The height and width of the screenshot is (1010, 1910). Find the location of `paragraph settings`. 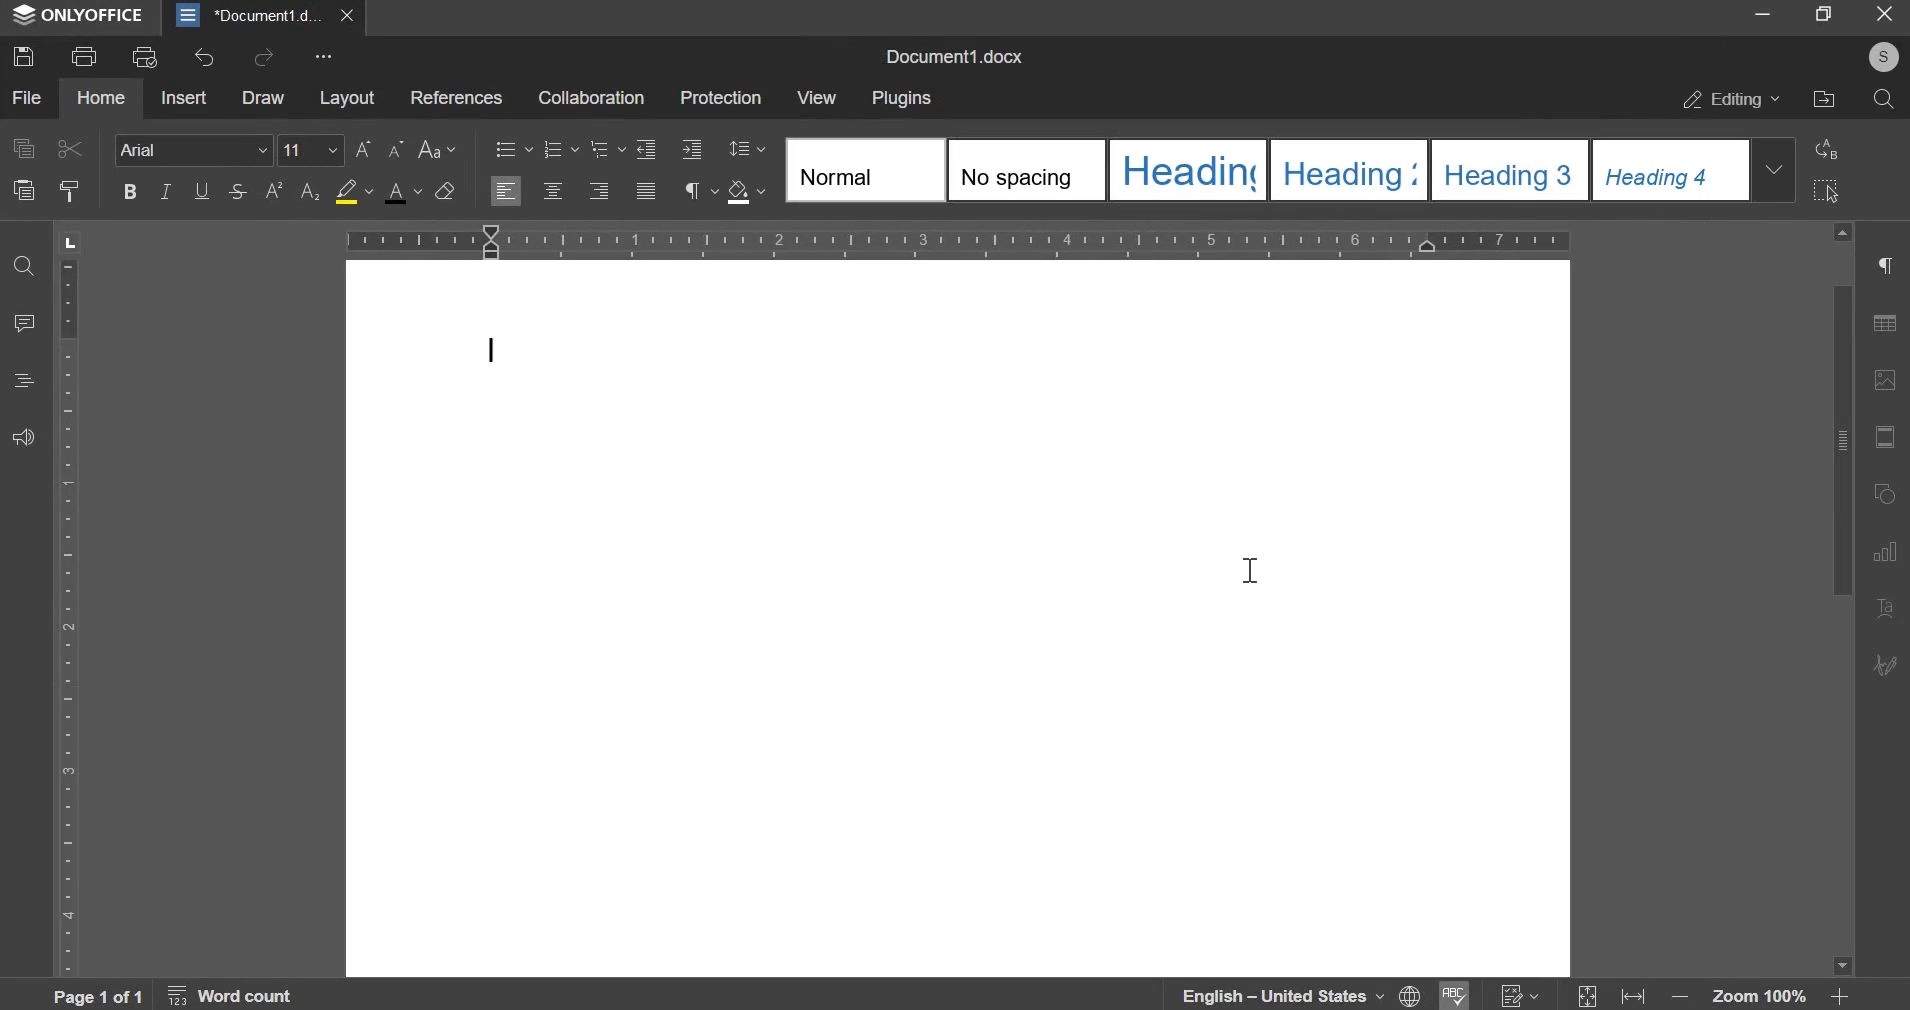

paragraph settings is located at coordinates (701, 193).